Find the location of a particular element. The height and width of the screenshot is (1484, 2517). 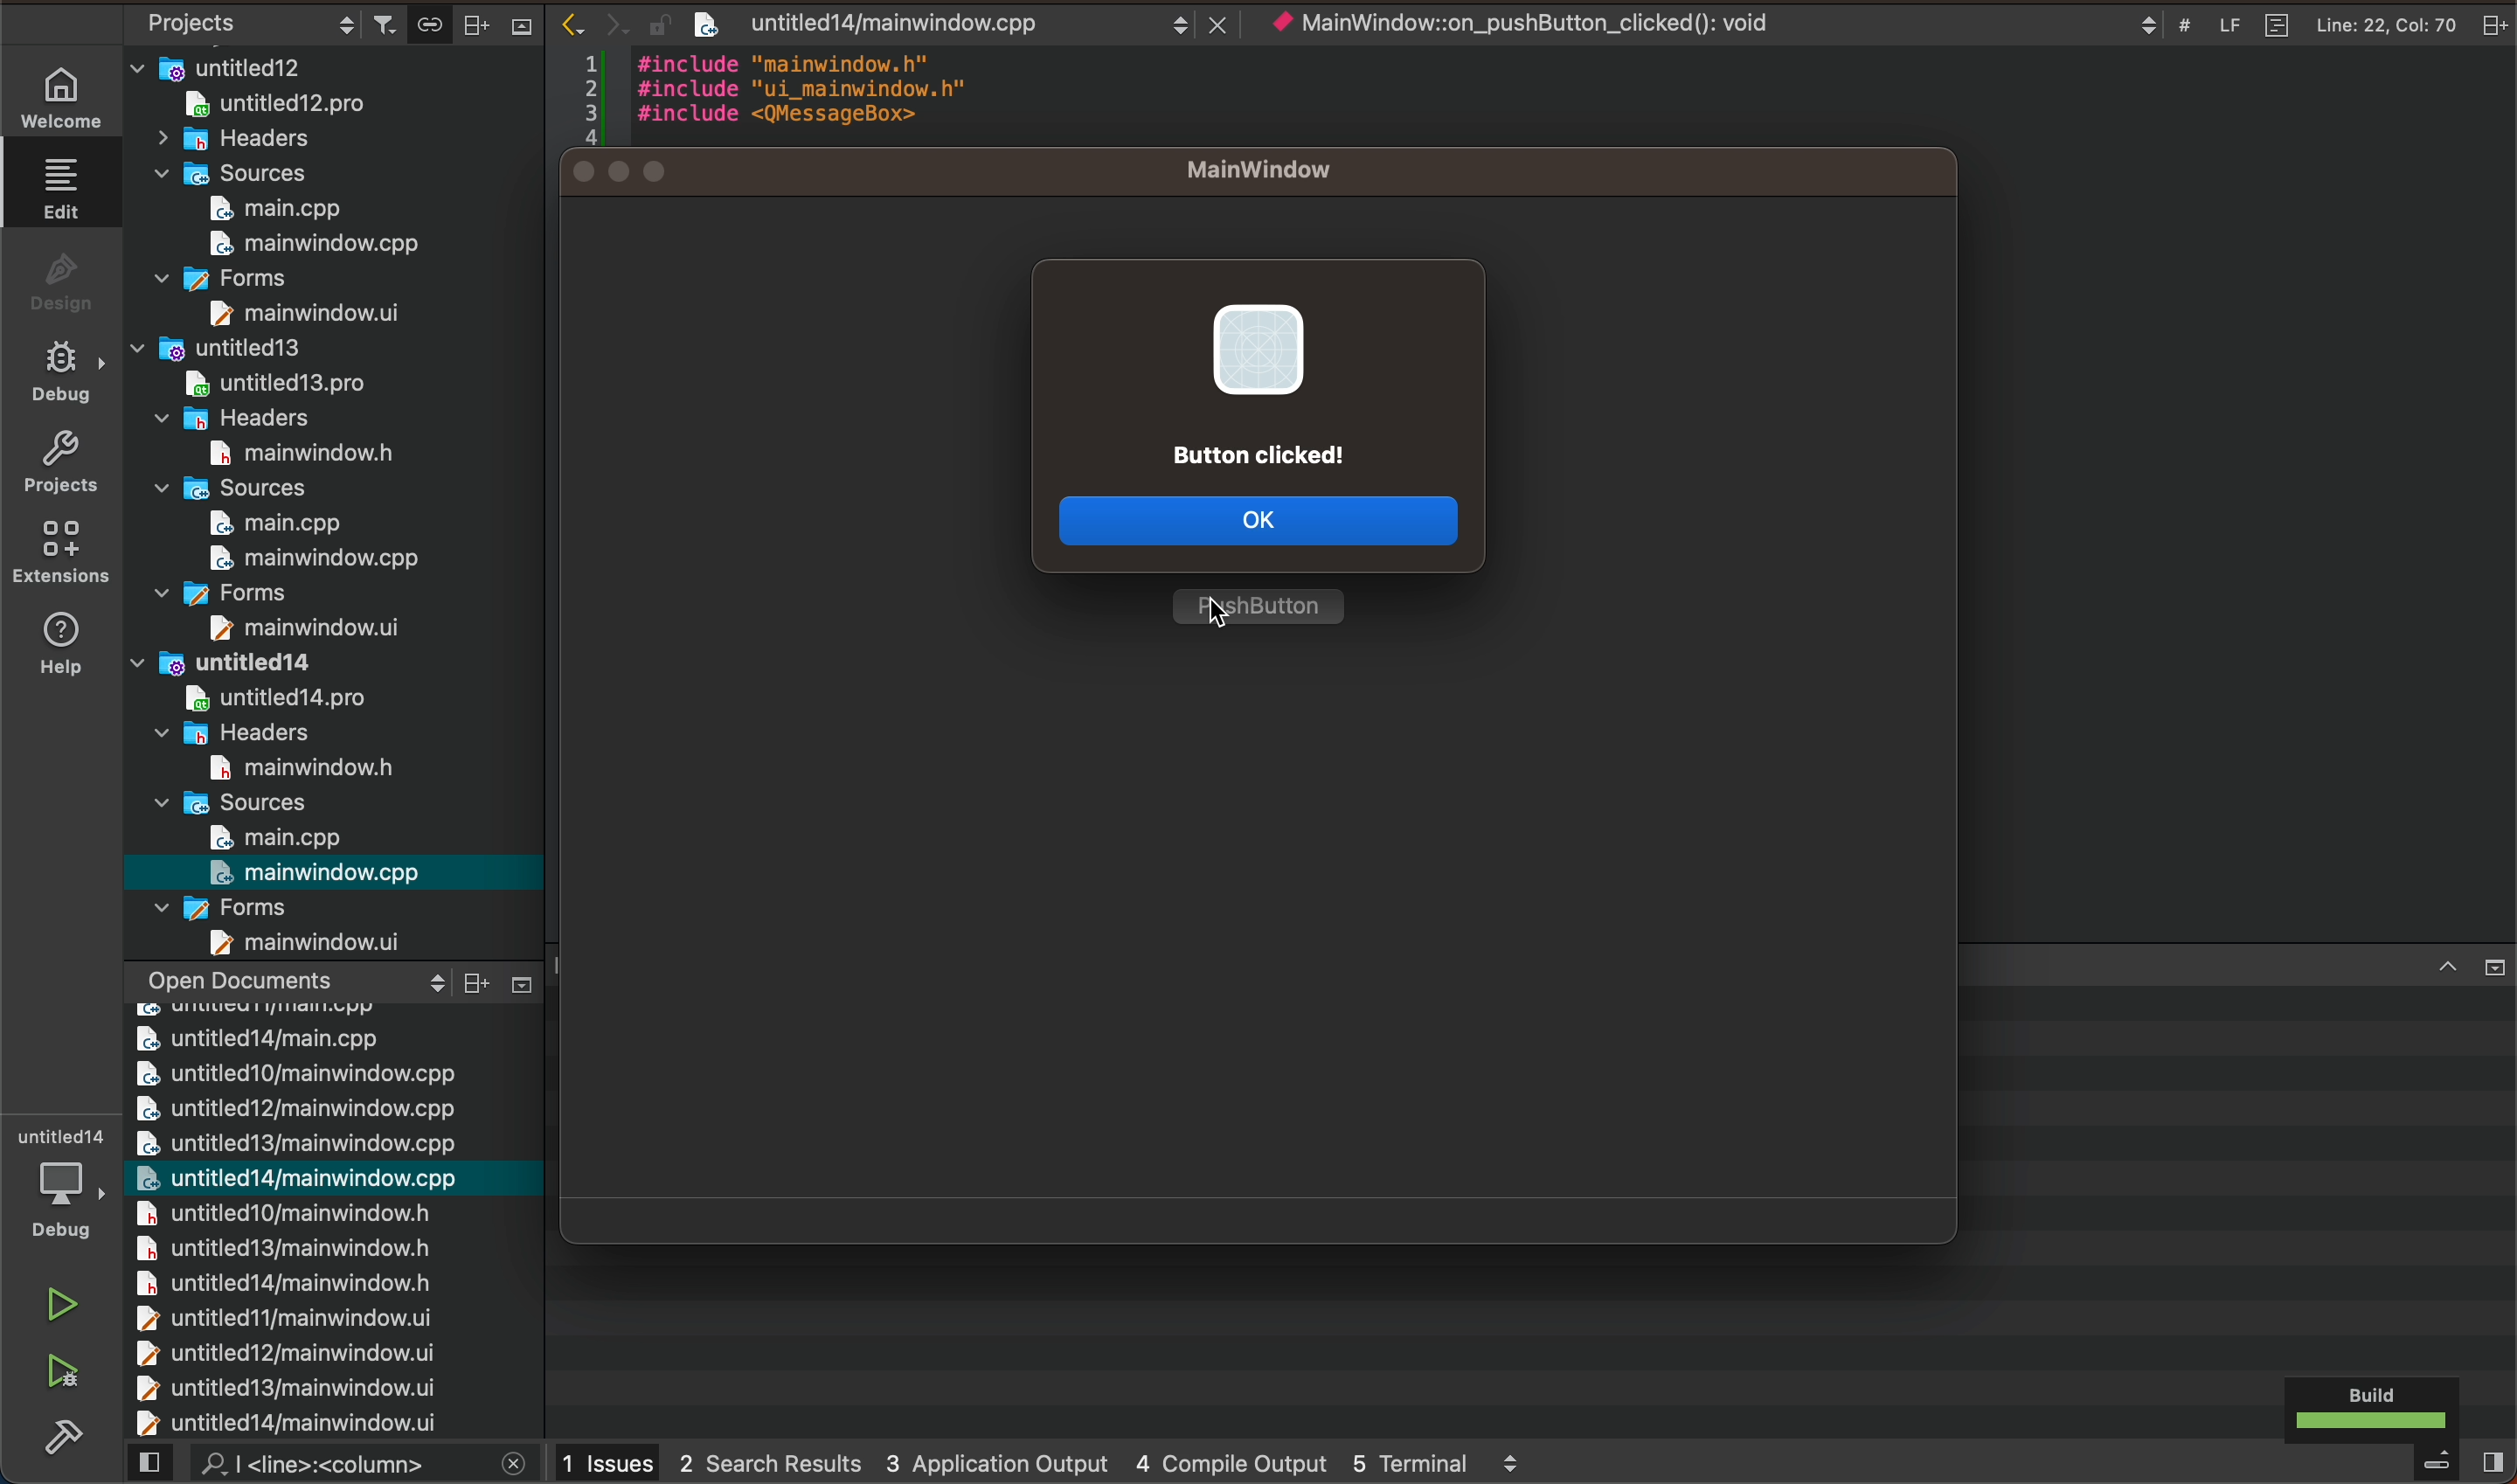

Extensions is located at coordinates (55, 552).